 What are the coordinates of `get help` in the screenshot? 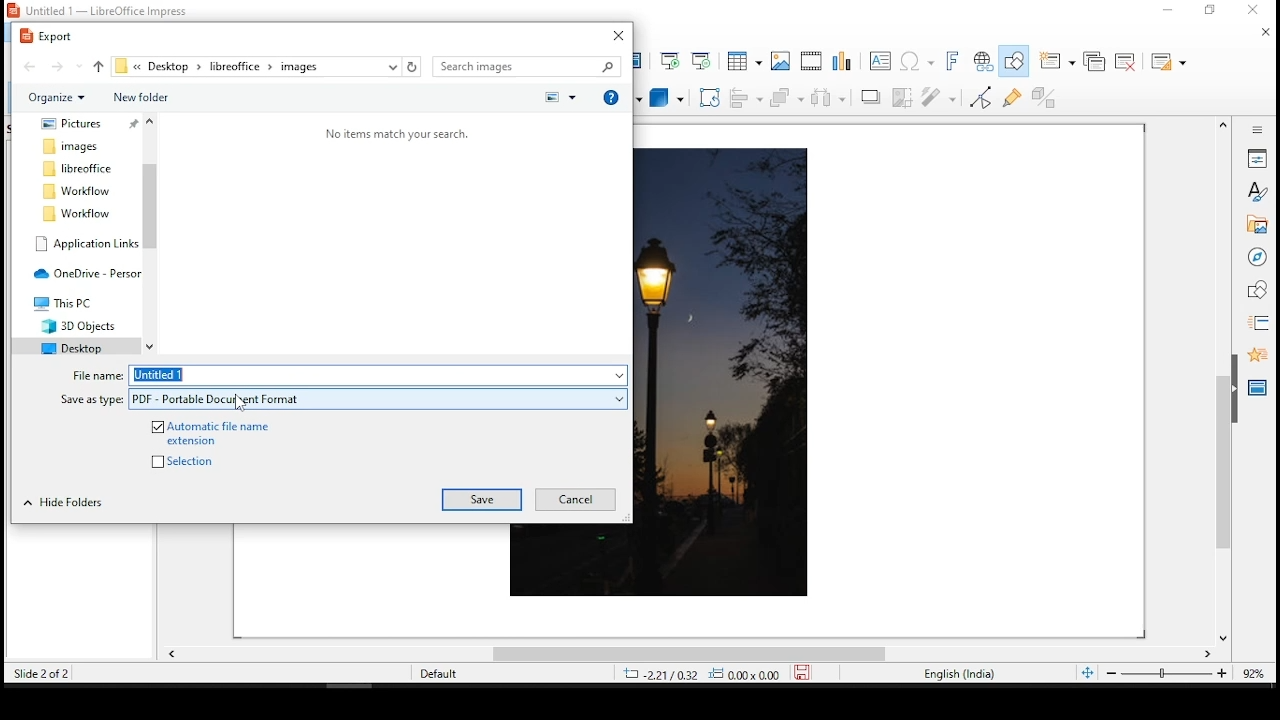 It's located at (611, 95).